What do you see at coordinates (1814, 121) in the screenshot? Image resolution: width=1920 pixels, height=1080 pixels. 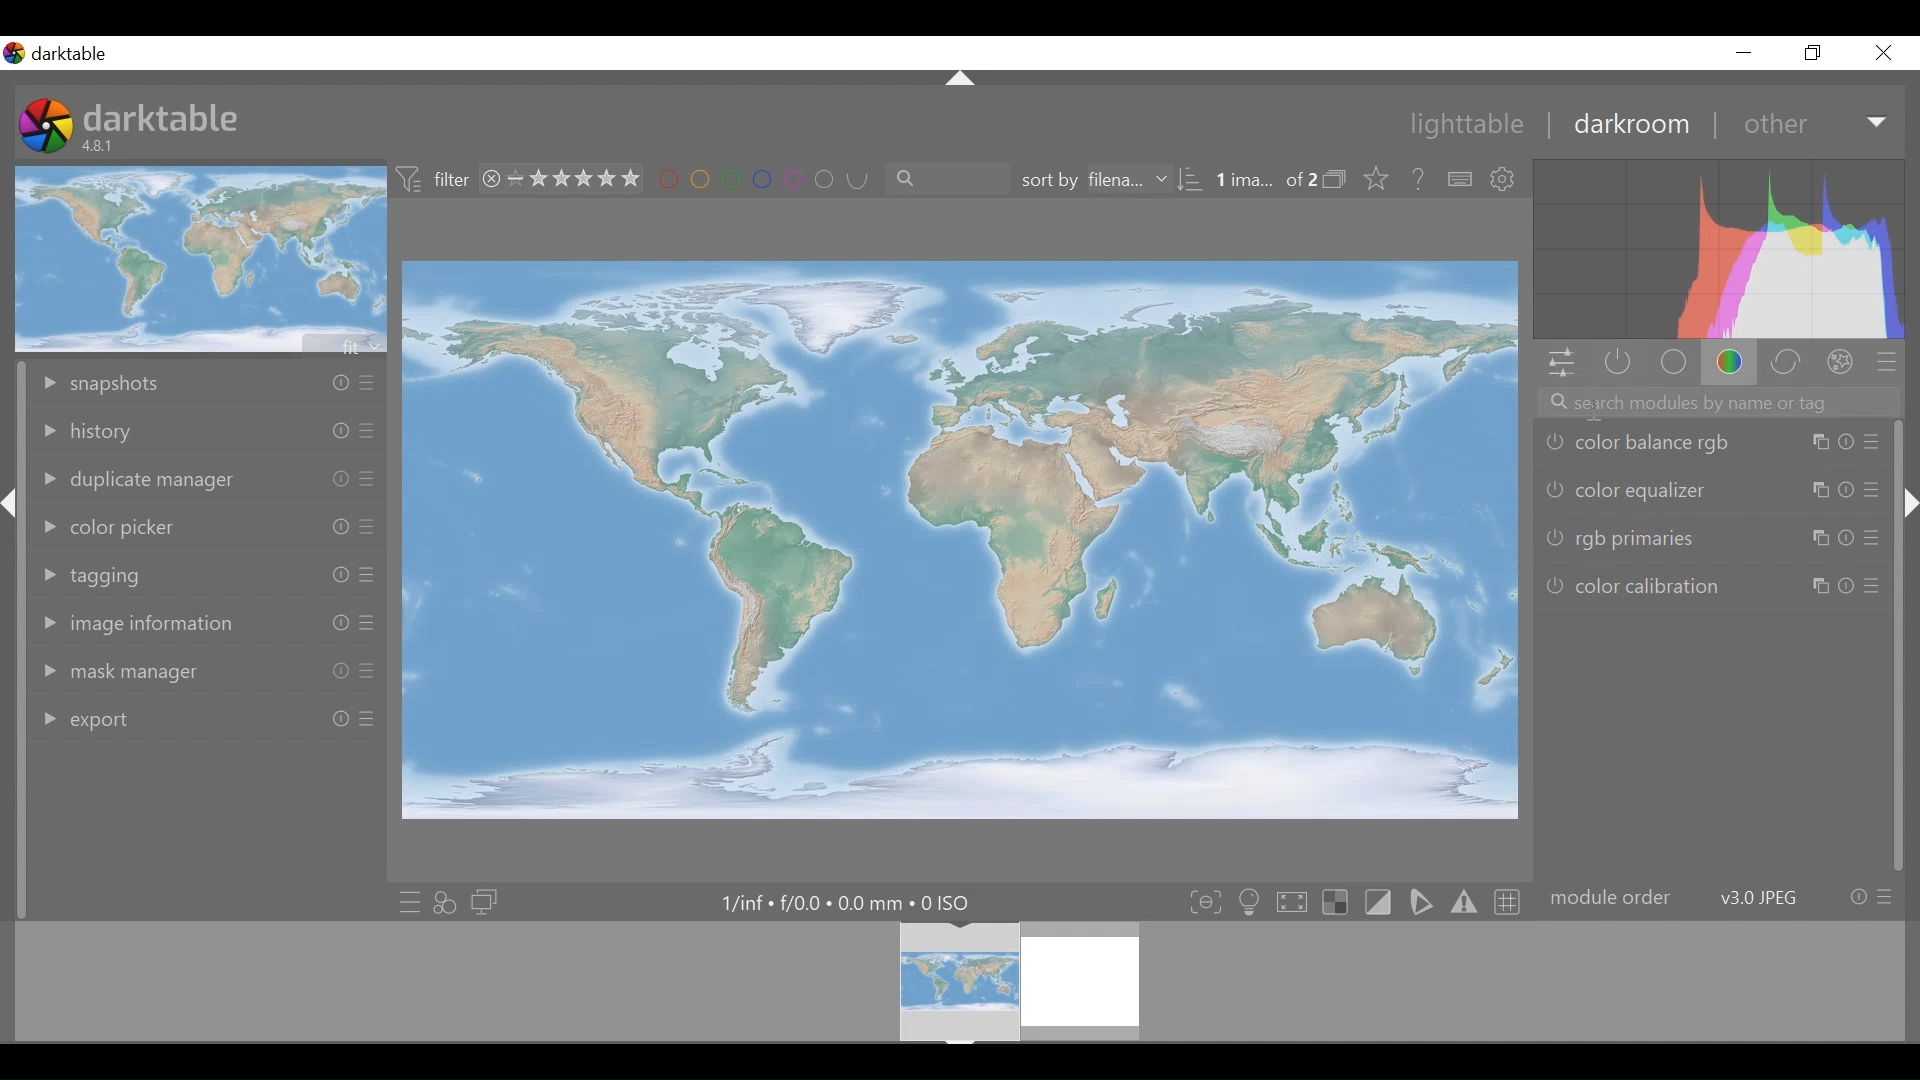 I see `Other` at bounding box center [1814, 121].